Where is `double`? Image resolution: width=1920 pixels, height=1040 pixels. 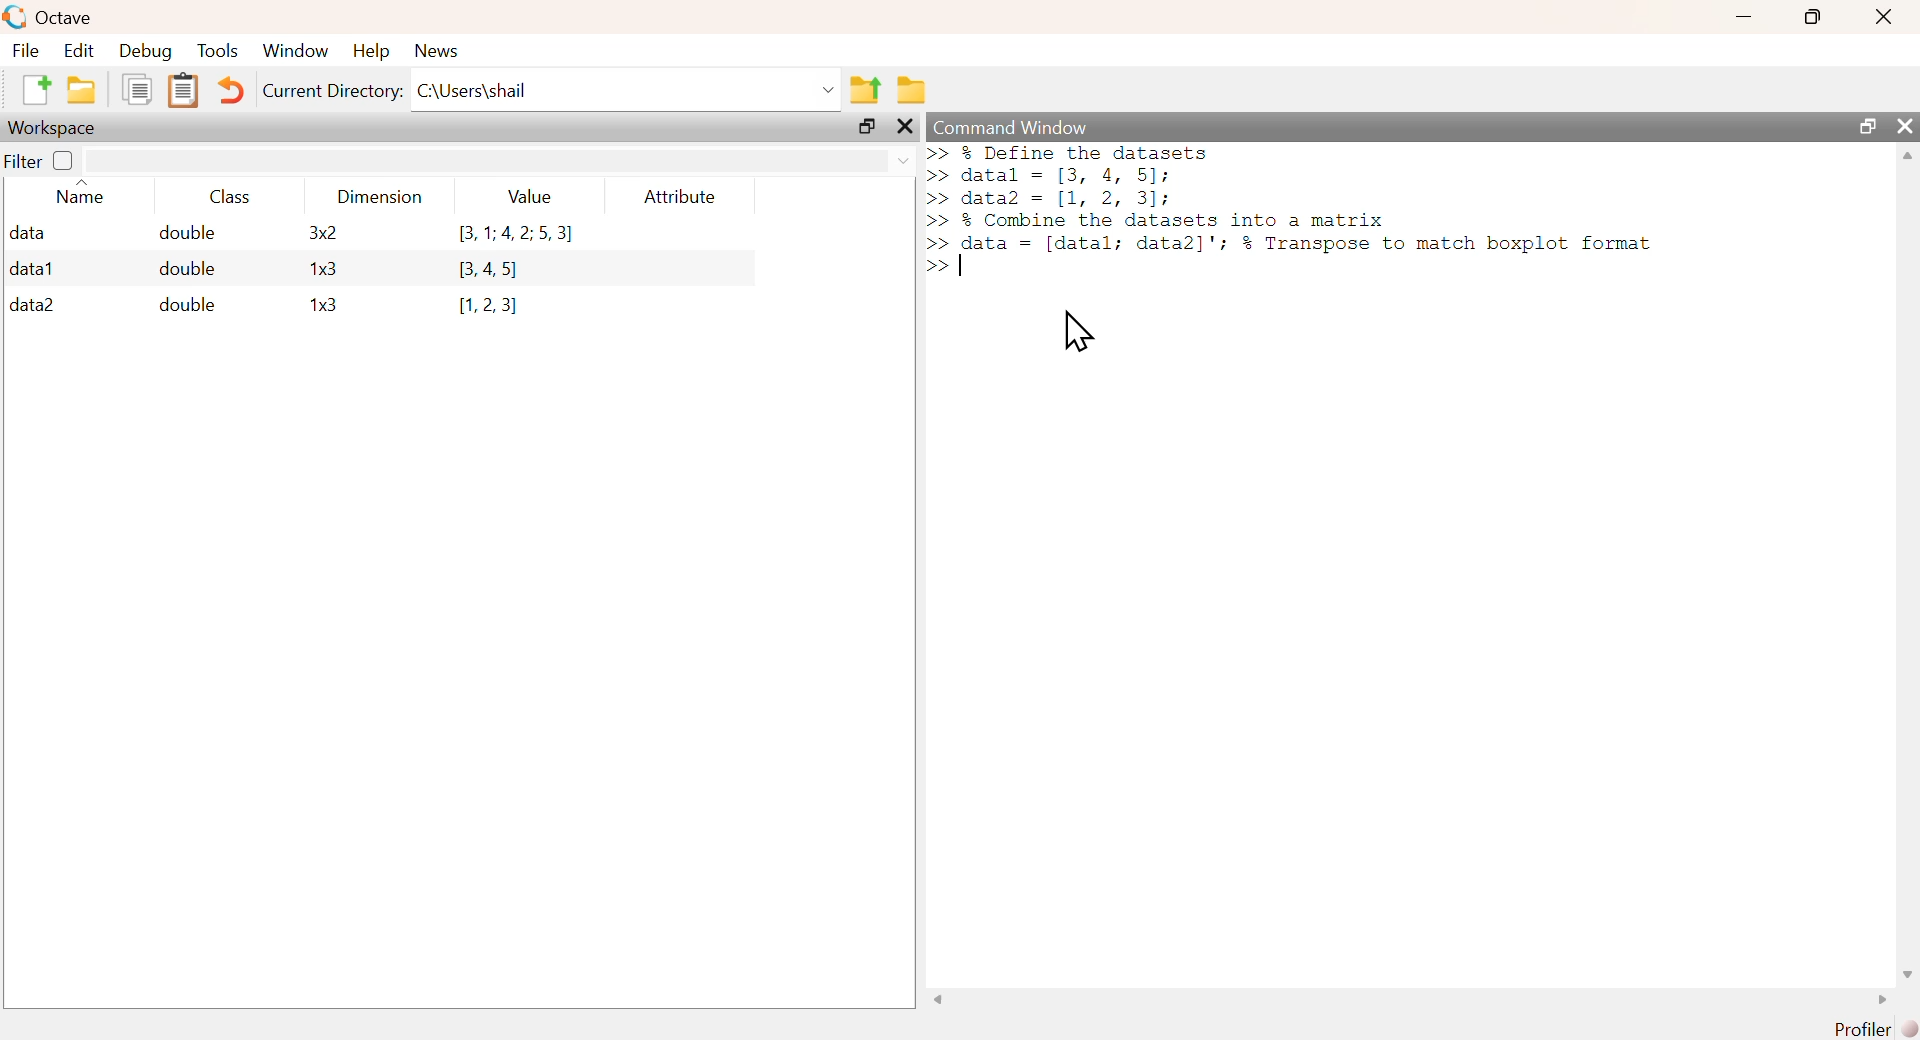 double is located at coordinates (185, 304).